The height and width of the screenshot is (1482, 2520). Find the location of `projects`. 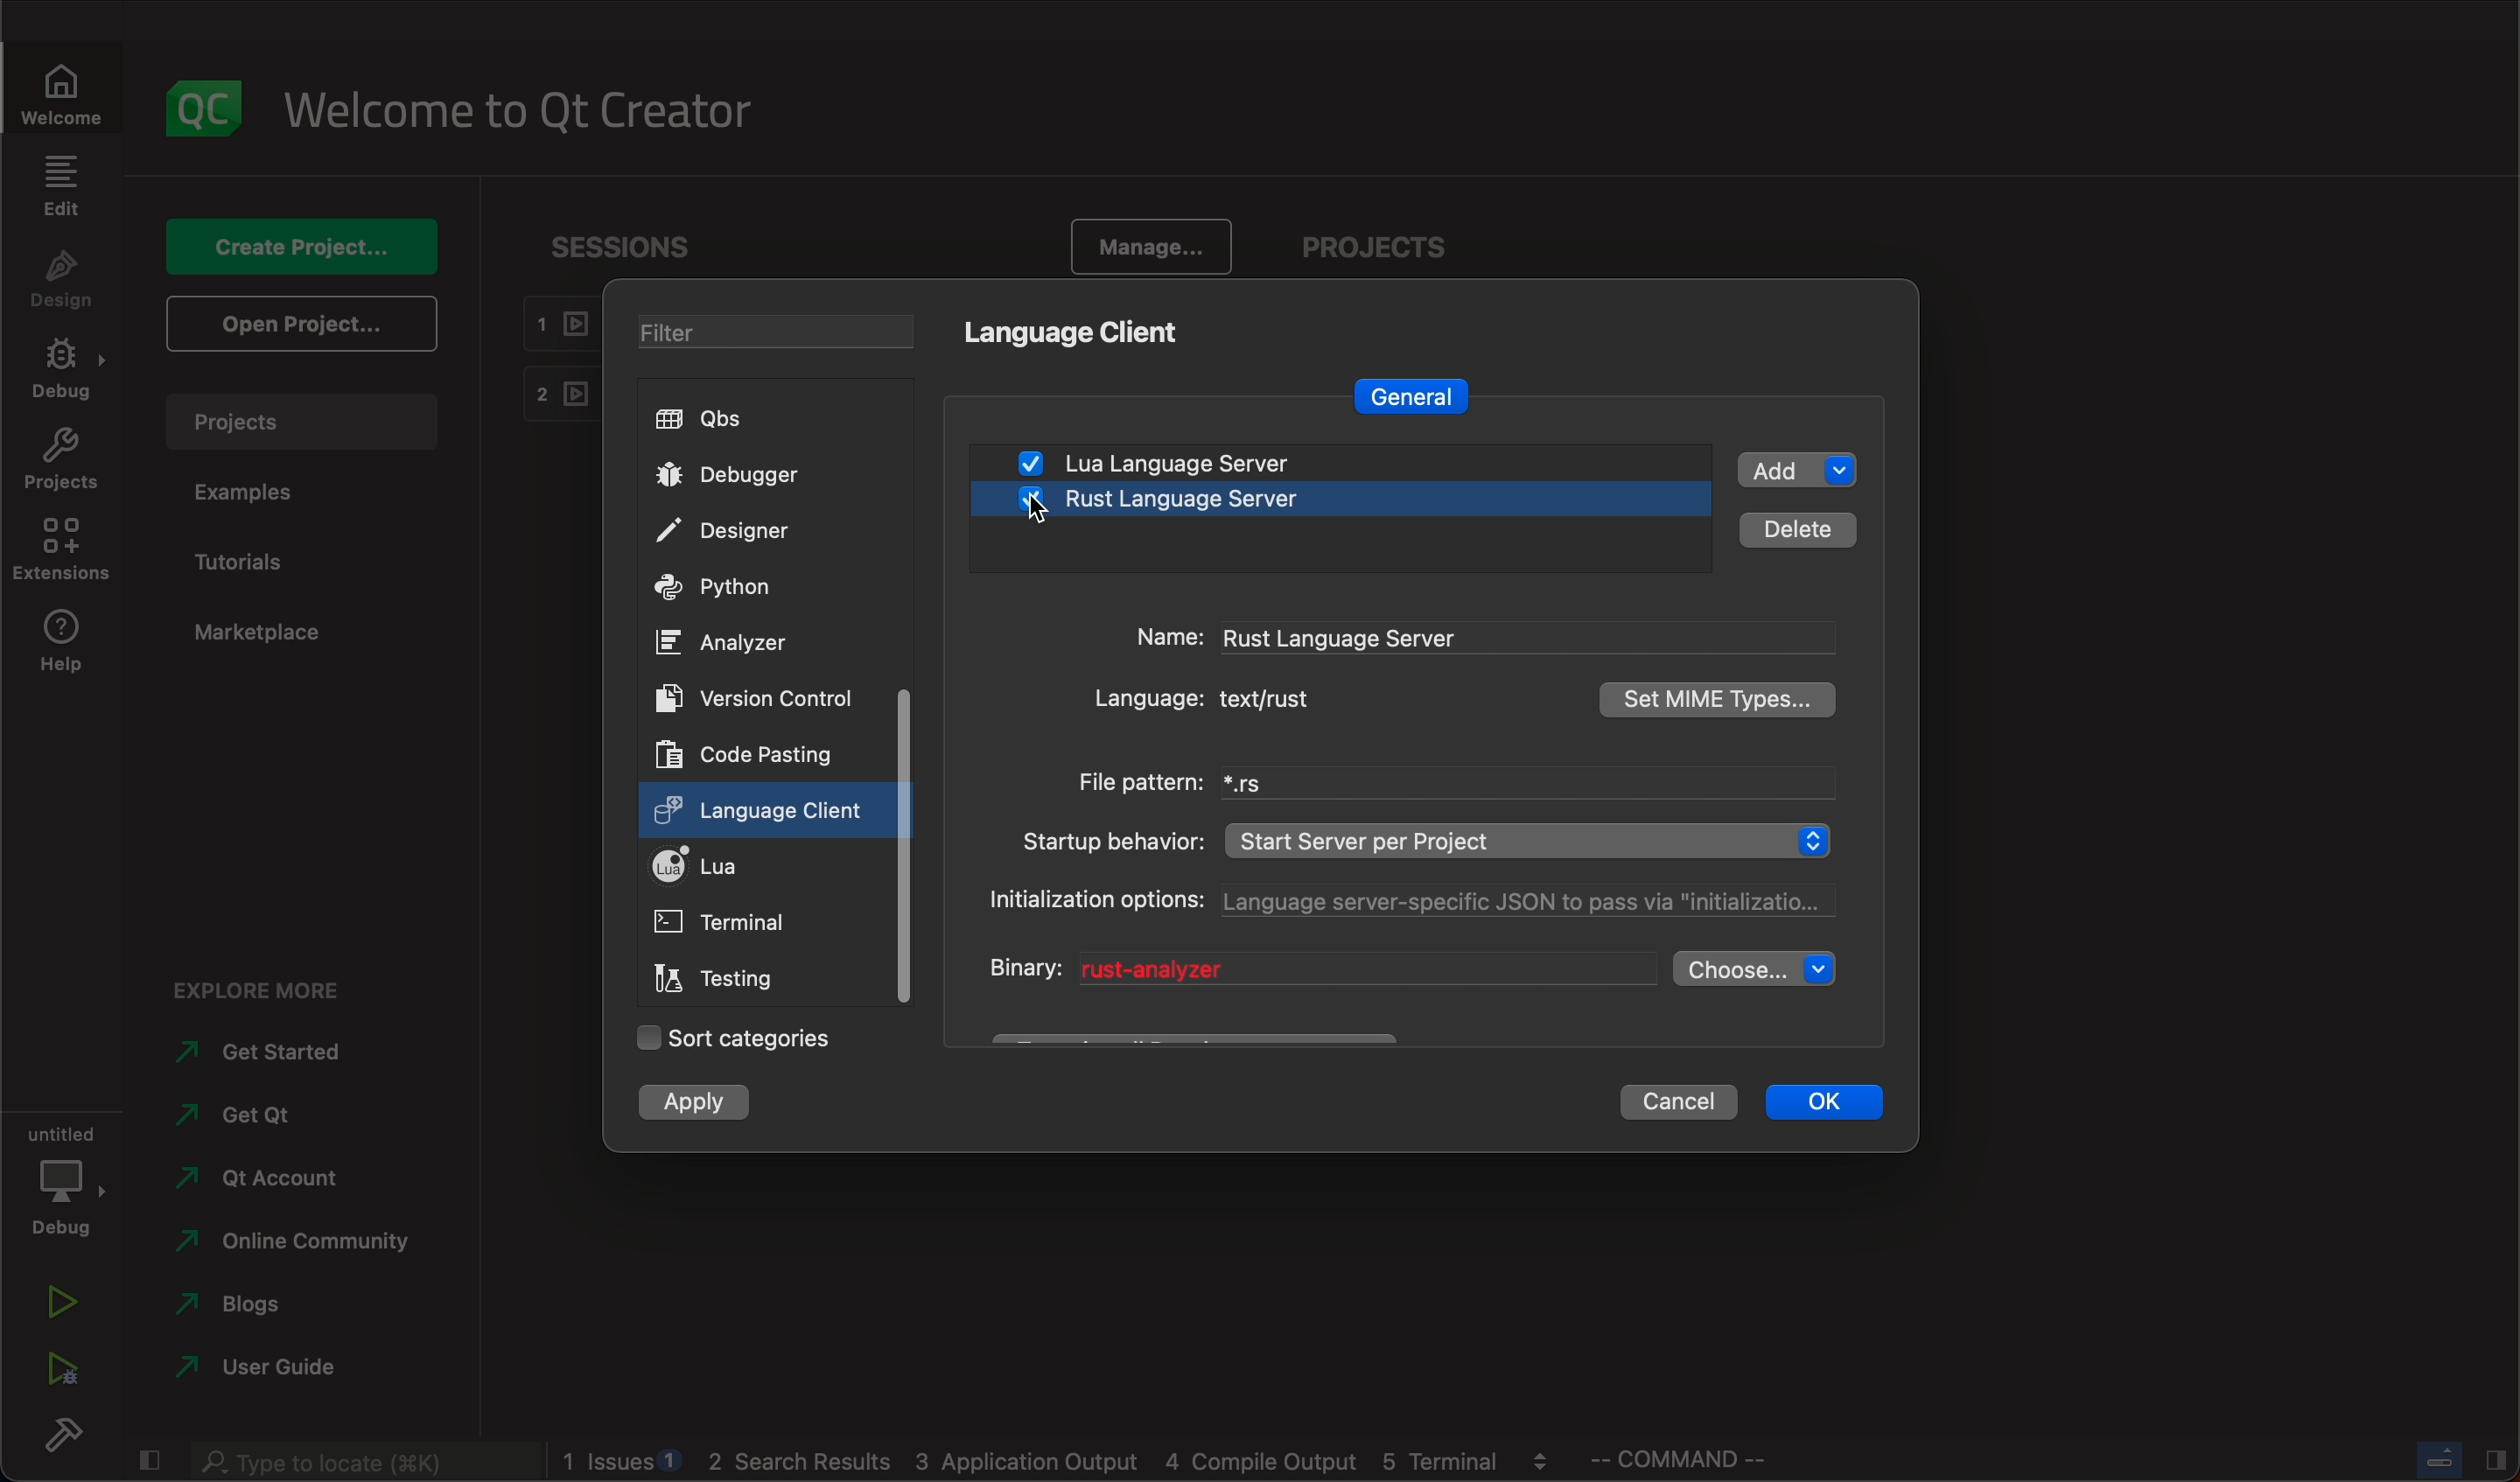

projects is located at coordinates (301, 421).